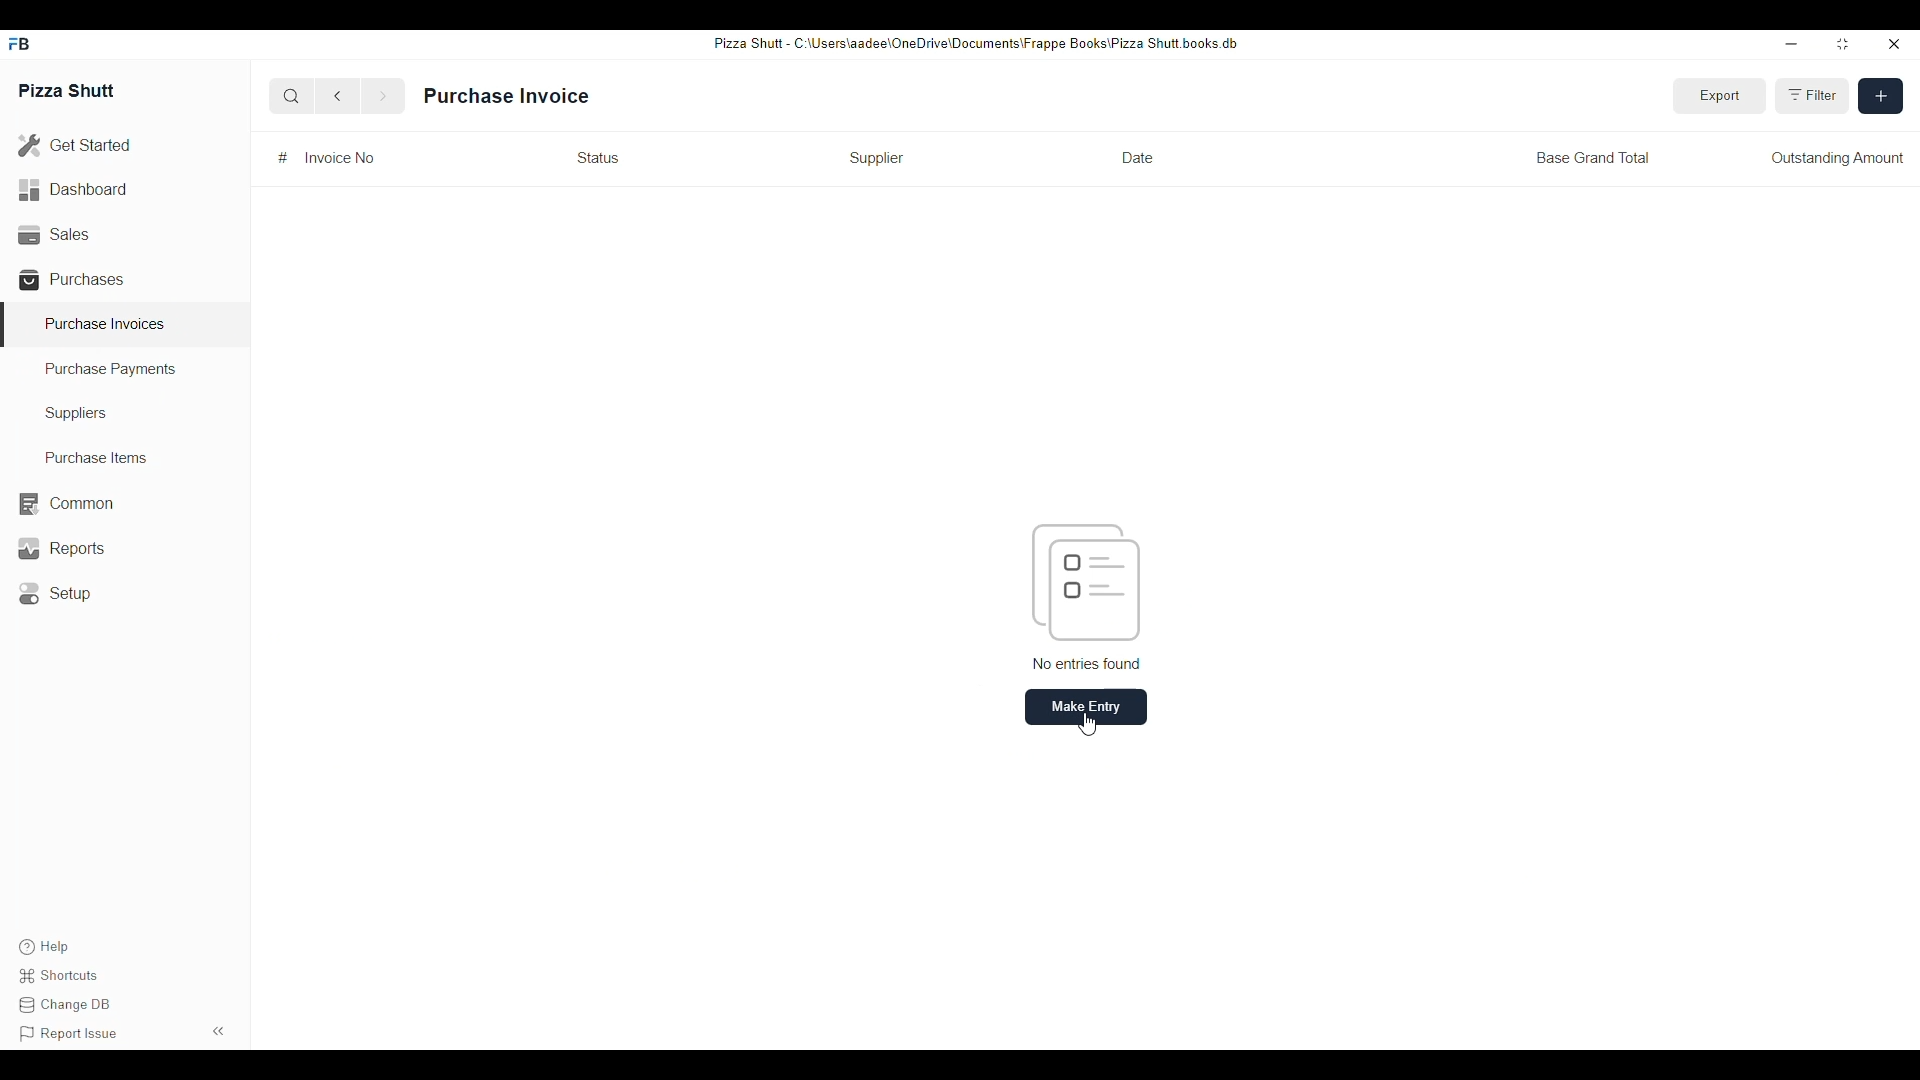  Describe the element at coordinates (342, 96) in the screenshot. I see `back` at that location.